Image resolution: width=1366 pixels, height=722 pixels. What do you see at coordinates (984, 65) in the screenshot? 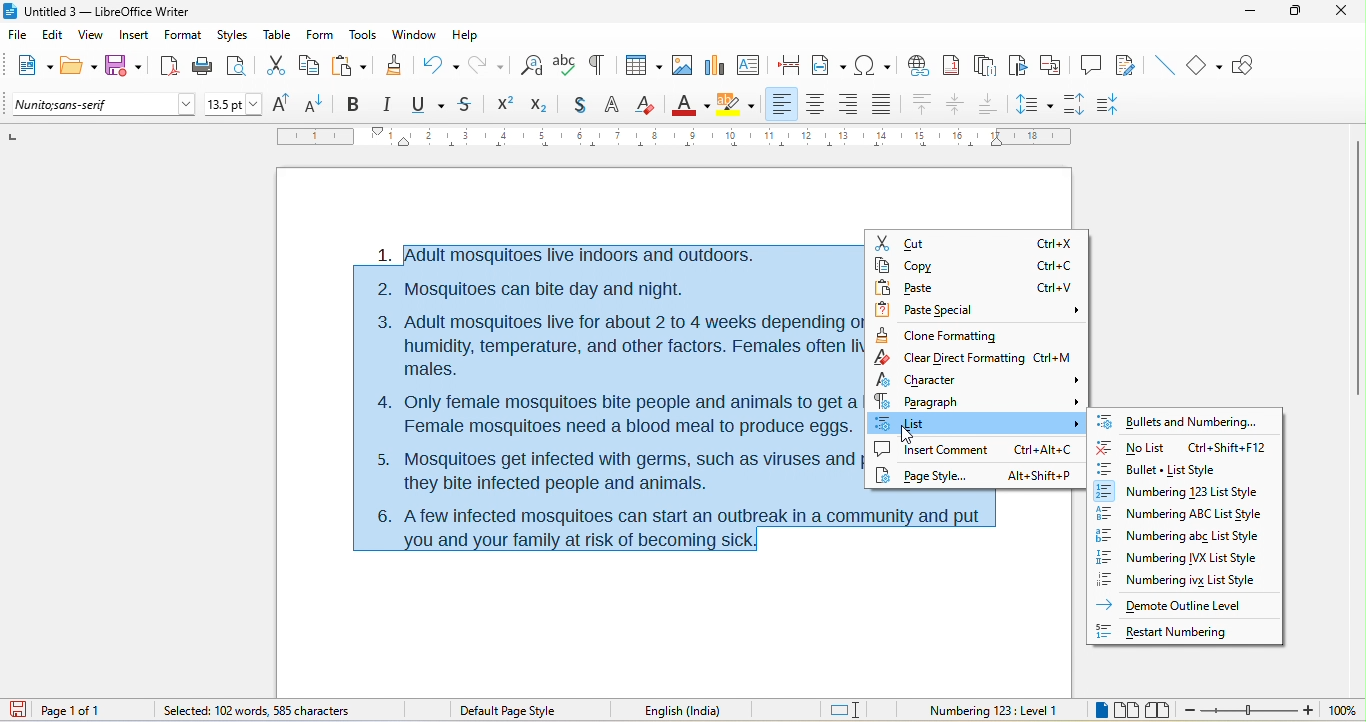
I see `end note` at bounding box center [984, 65].